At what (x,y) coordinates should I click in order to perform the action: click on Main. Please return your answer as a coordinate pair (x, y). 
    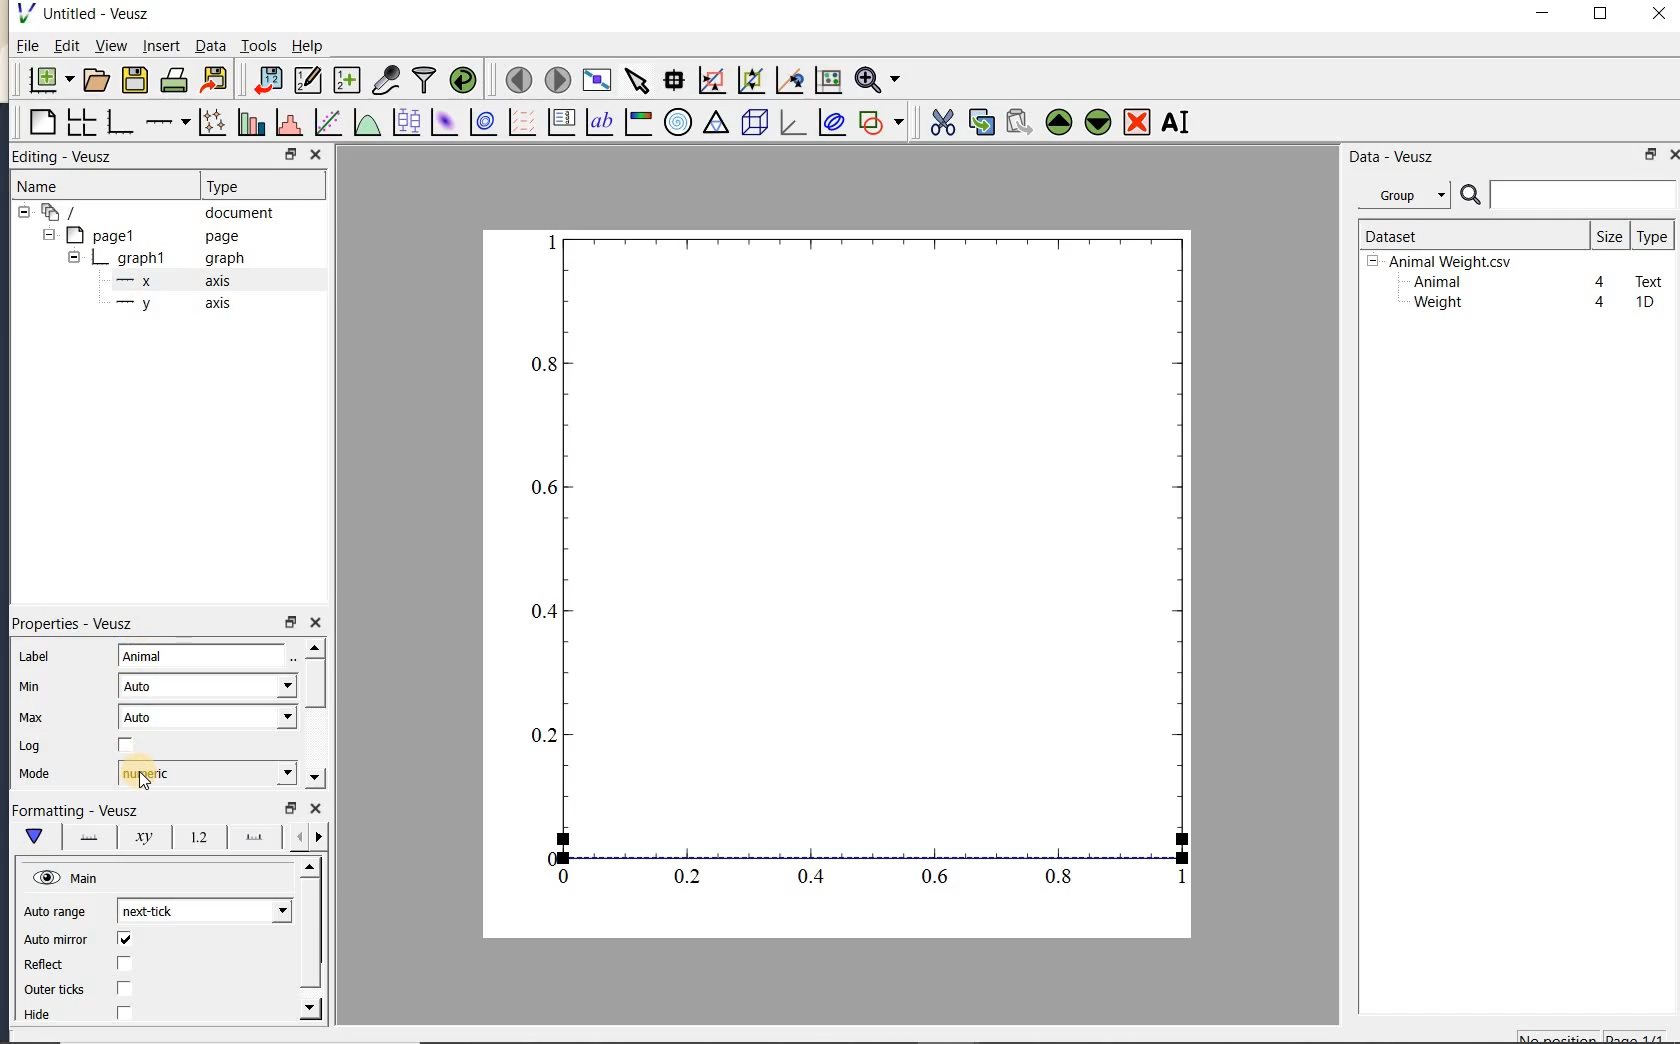
    Looking at the image, I should click on (68, 879).